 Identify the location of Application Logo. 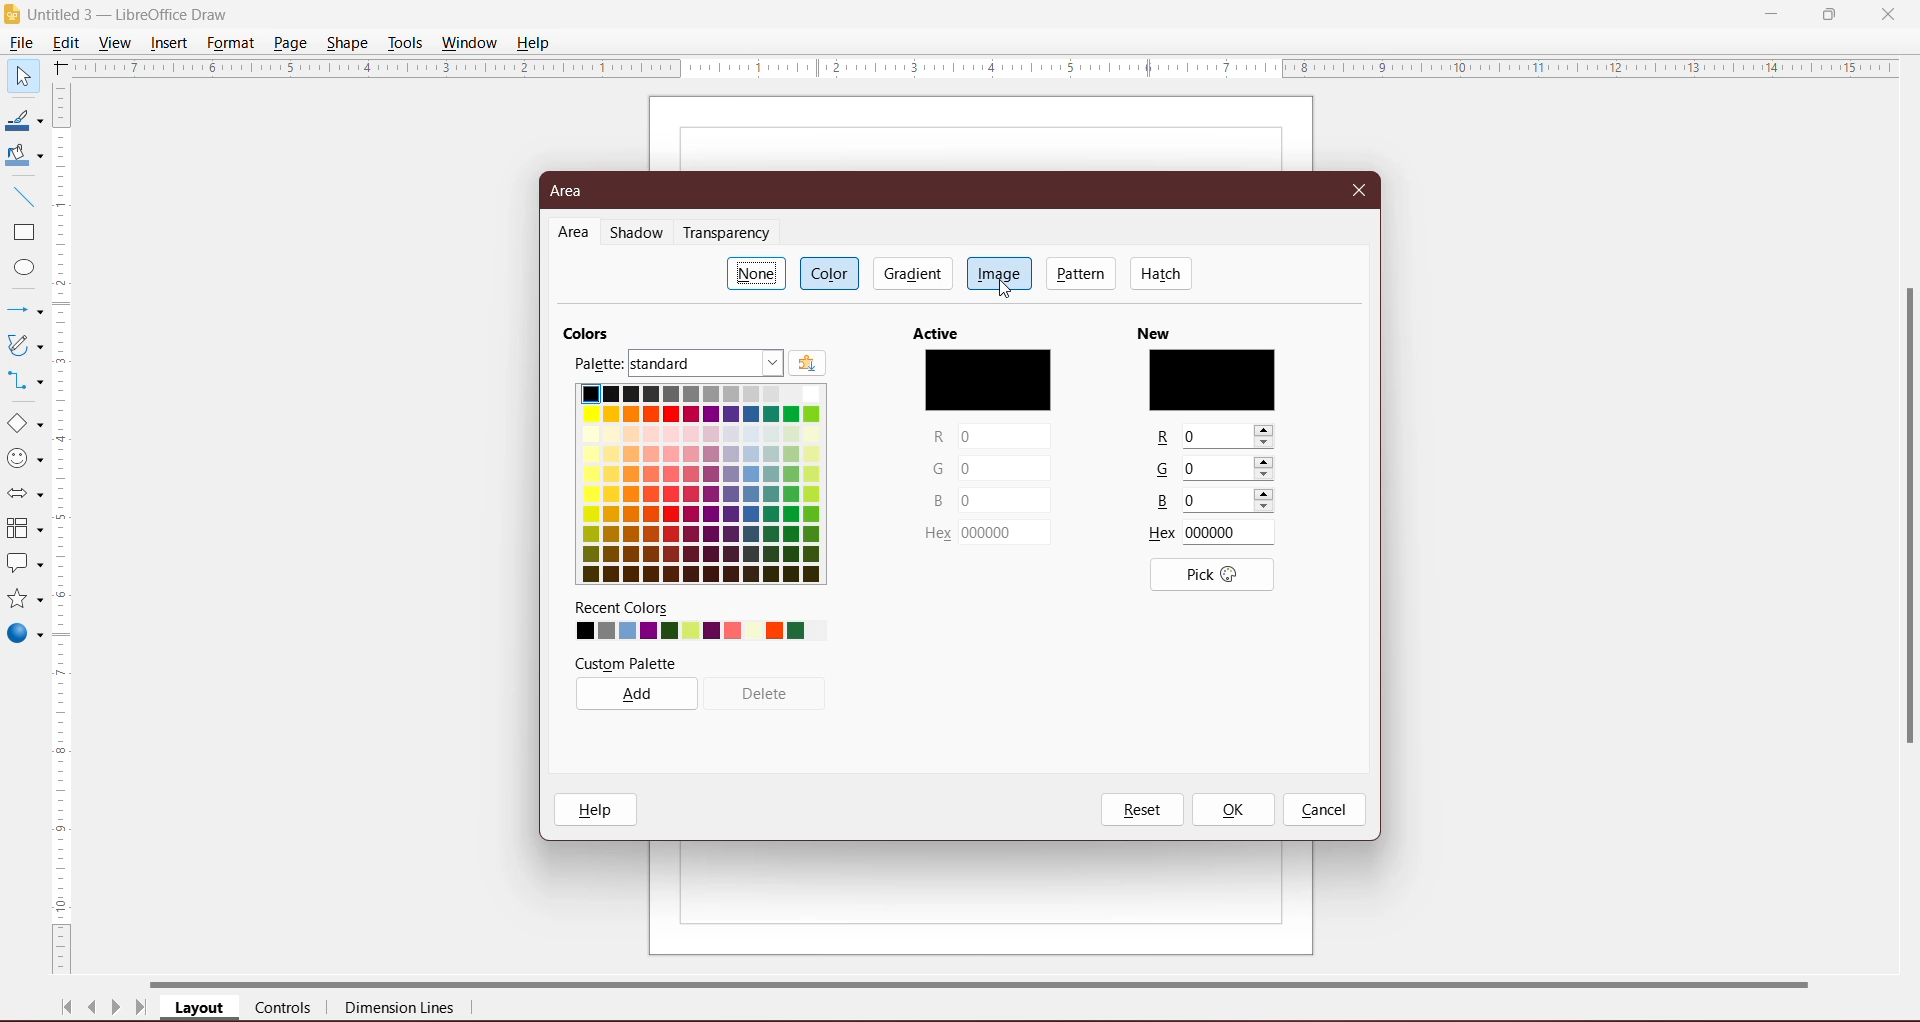
(13, 15).